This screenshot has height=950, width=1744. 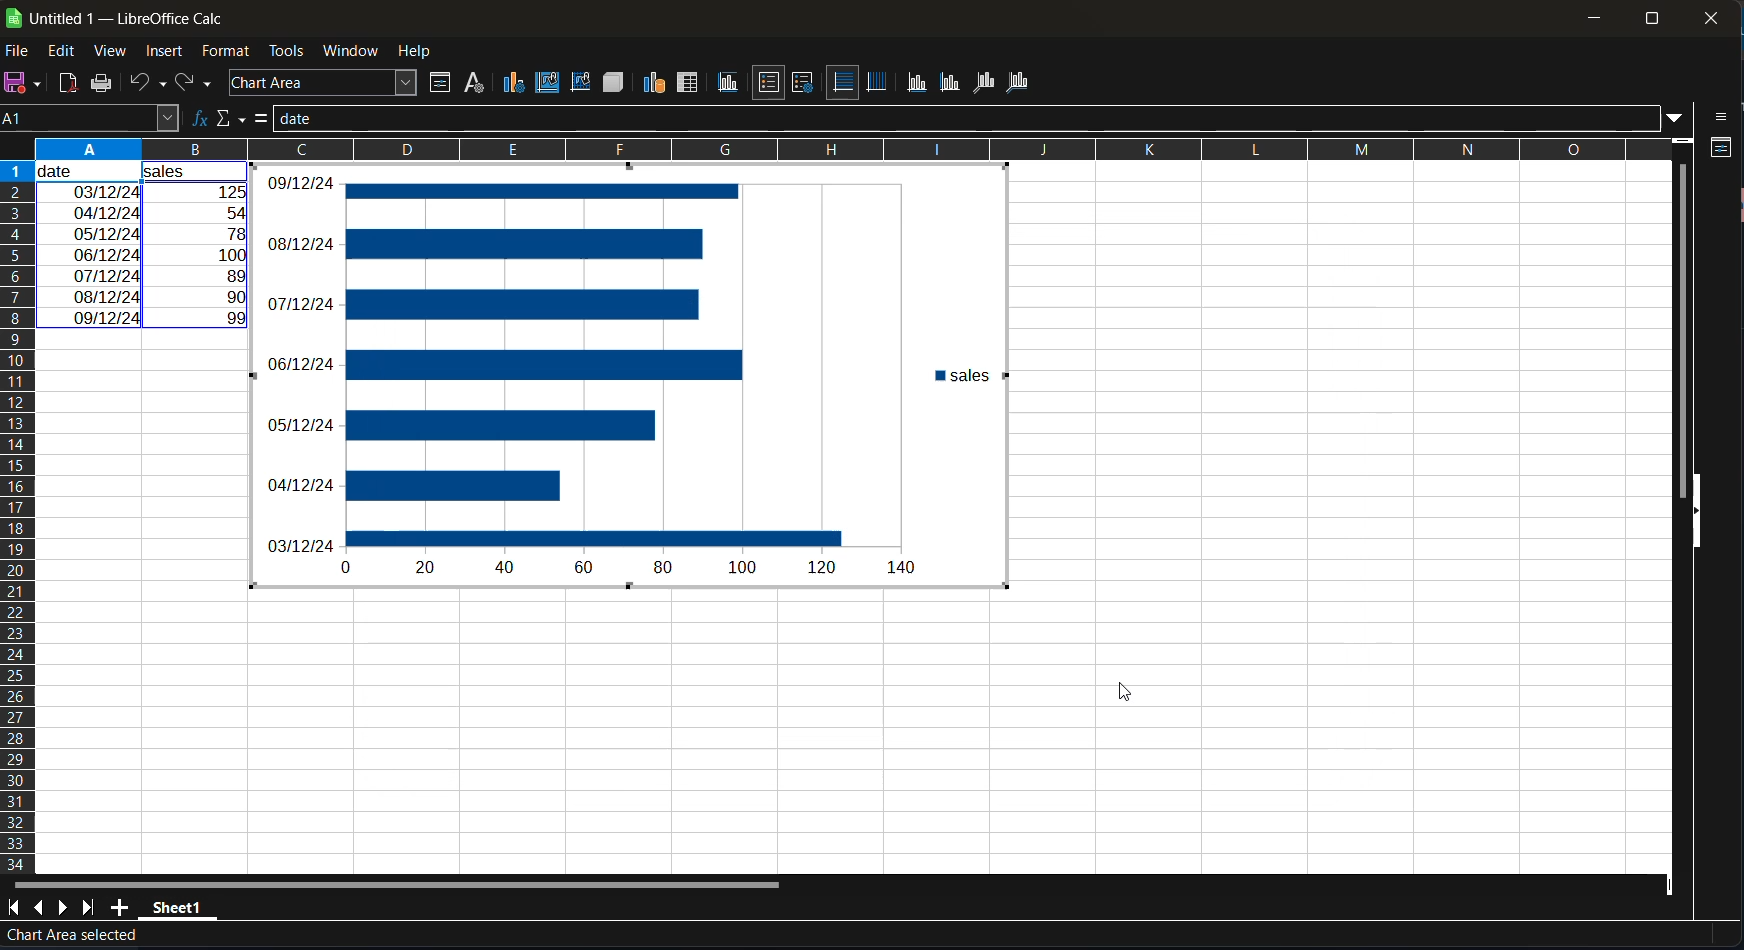 What do you see at coordinates (69, 82) in the screenshot?
I see `export directly as PDF` at bounding box center [69, 82].